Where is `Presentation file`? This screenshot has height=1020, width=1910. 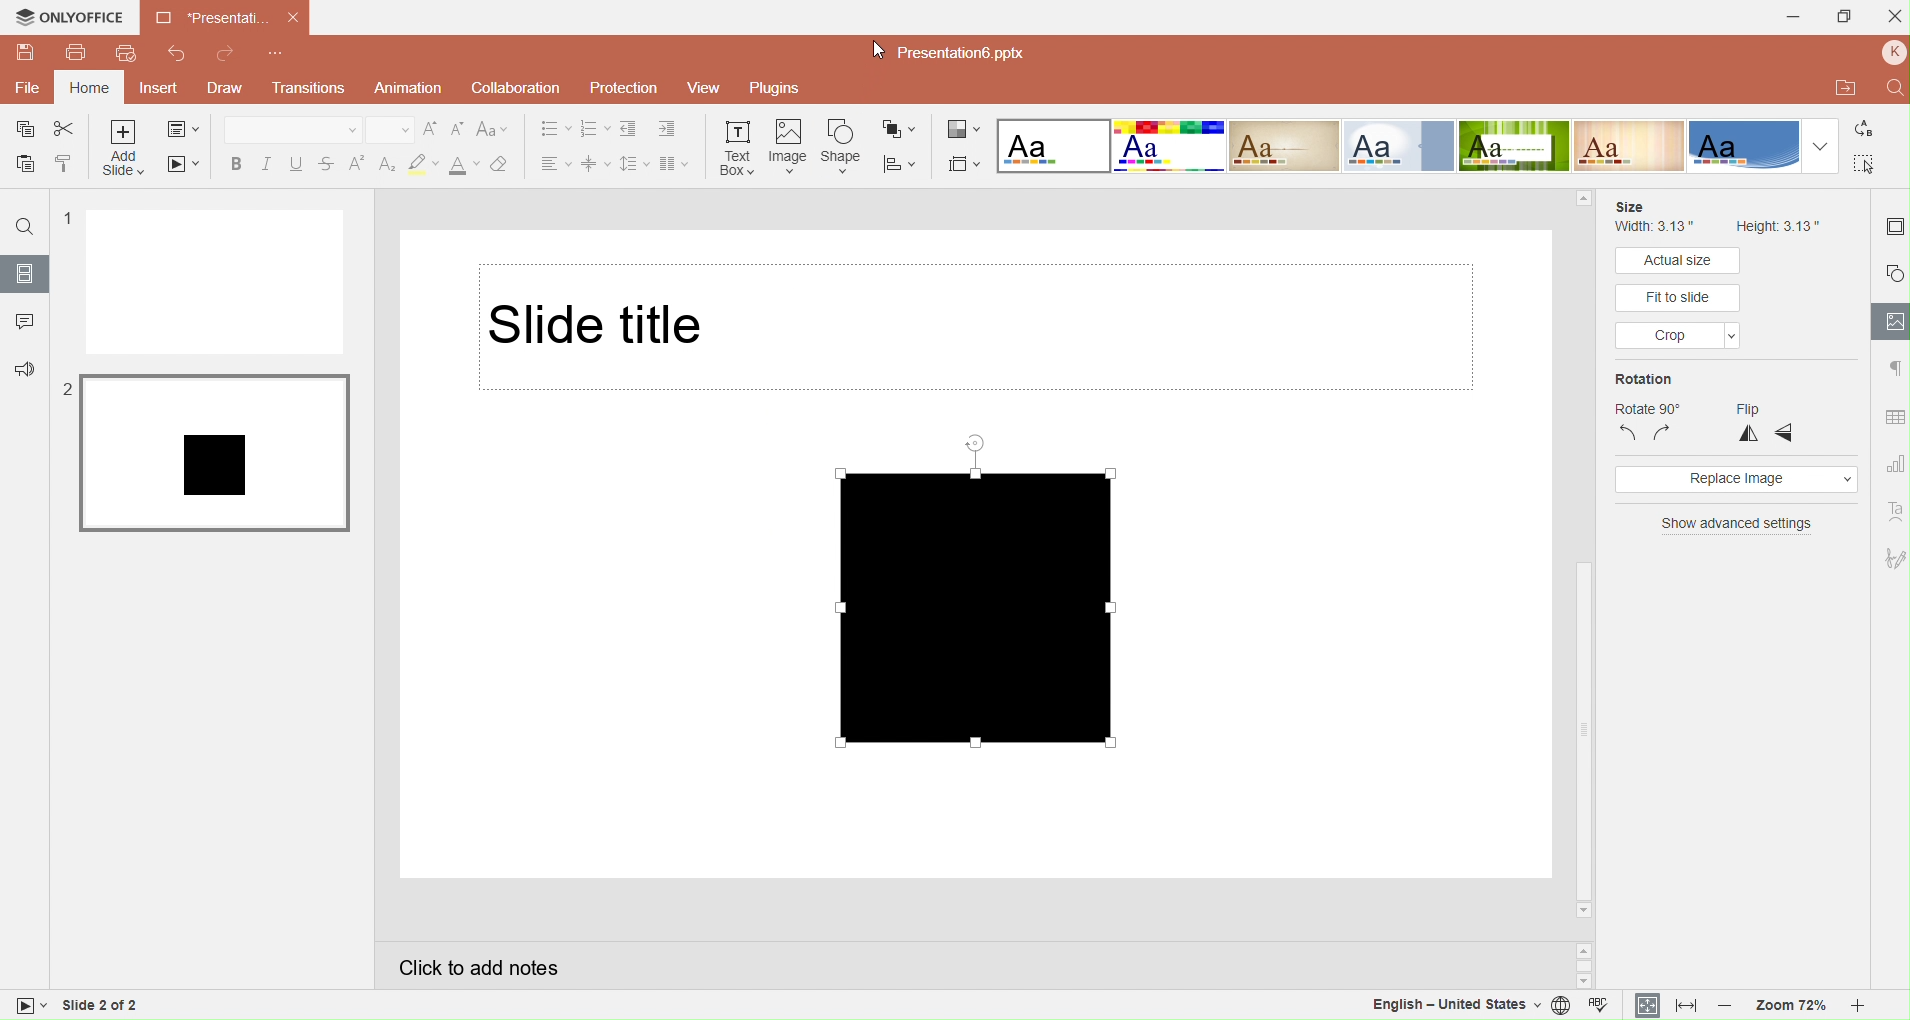
Presentation file is located at coordinates (968, 56).